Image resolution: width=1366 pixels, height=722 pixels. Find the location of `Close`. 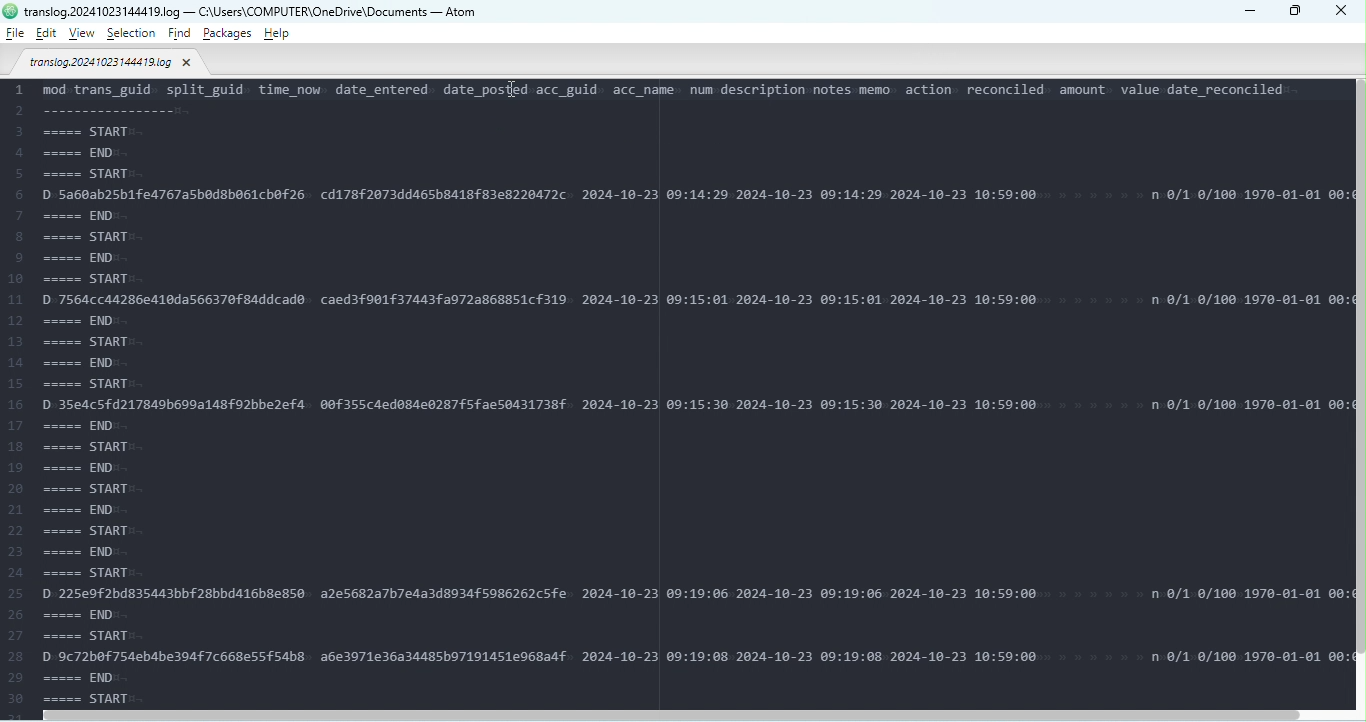

Close is located at coordinates (1344, 13).